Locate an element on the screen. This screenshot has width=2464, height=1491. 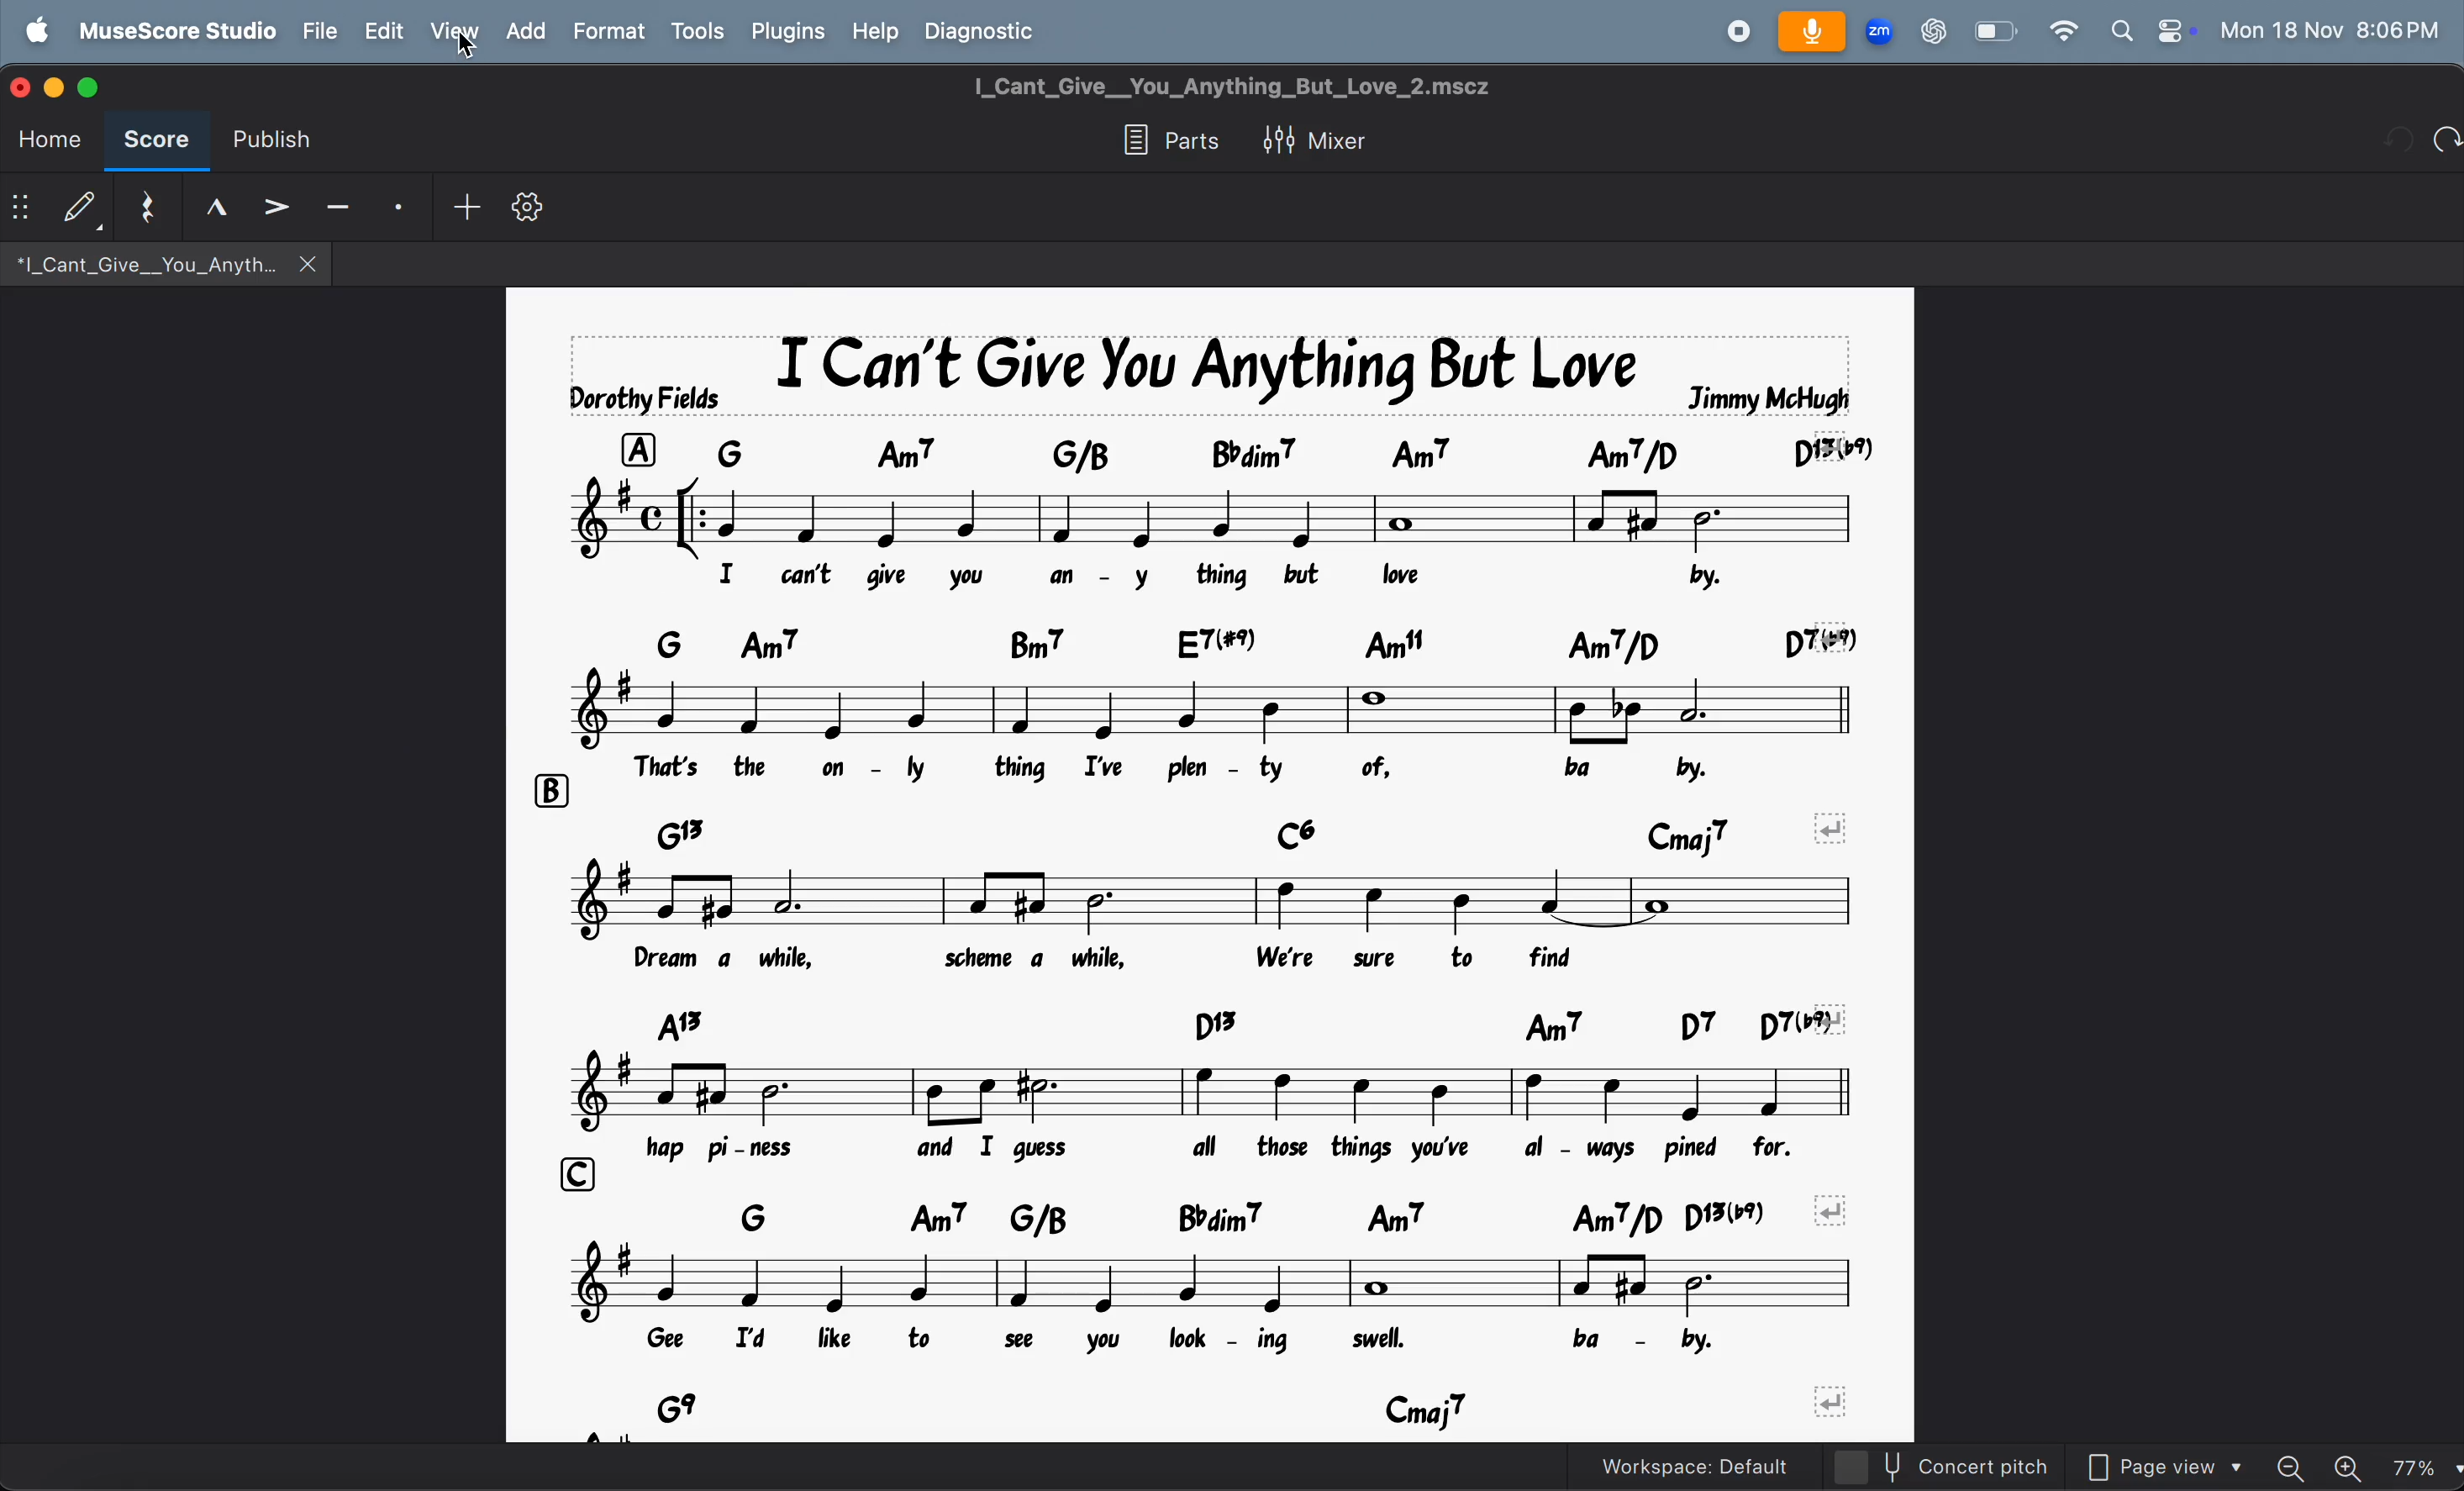
musescore studio is located at coordinates (173, 31).